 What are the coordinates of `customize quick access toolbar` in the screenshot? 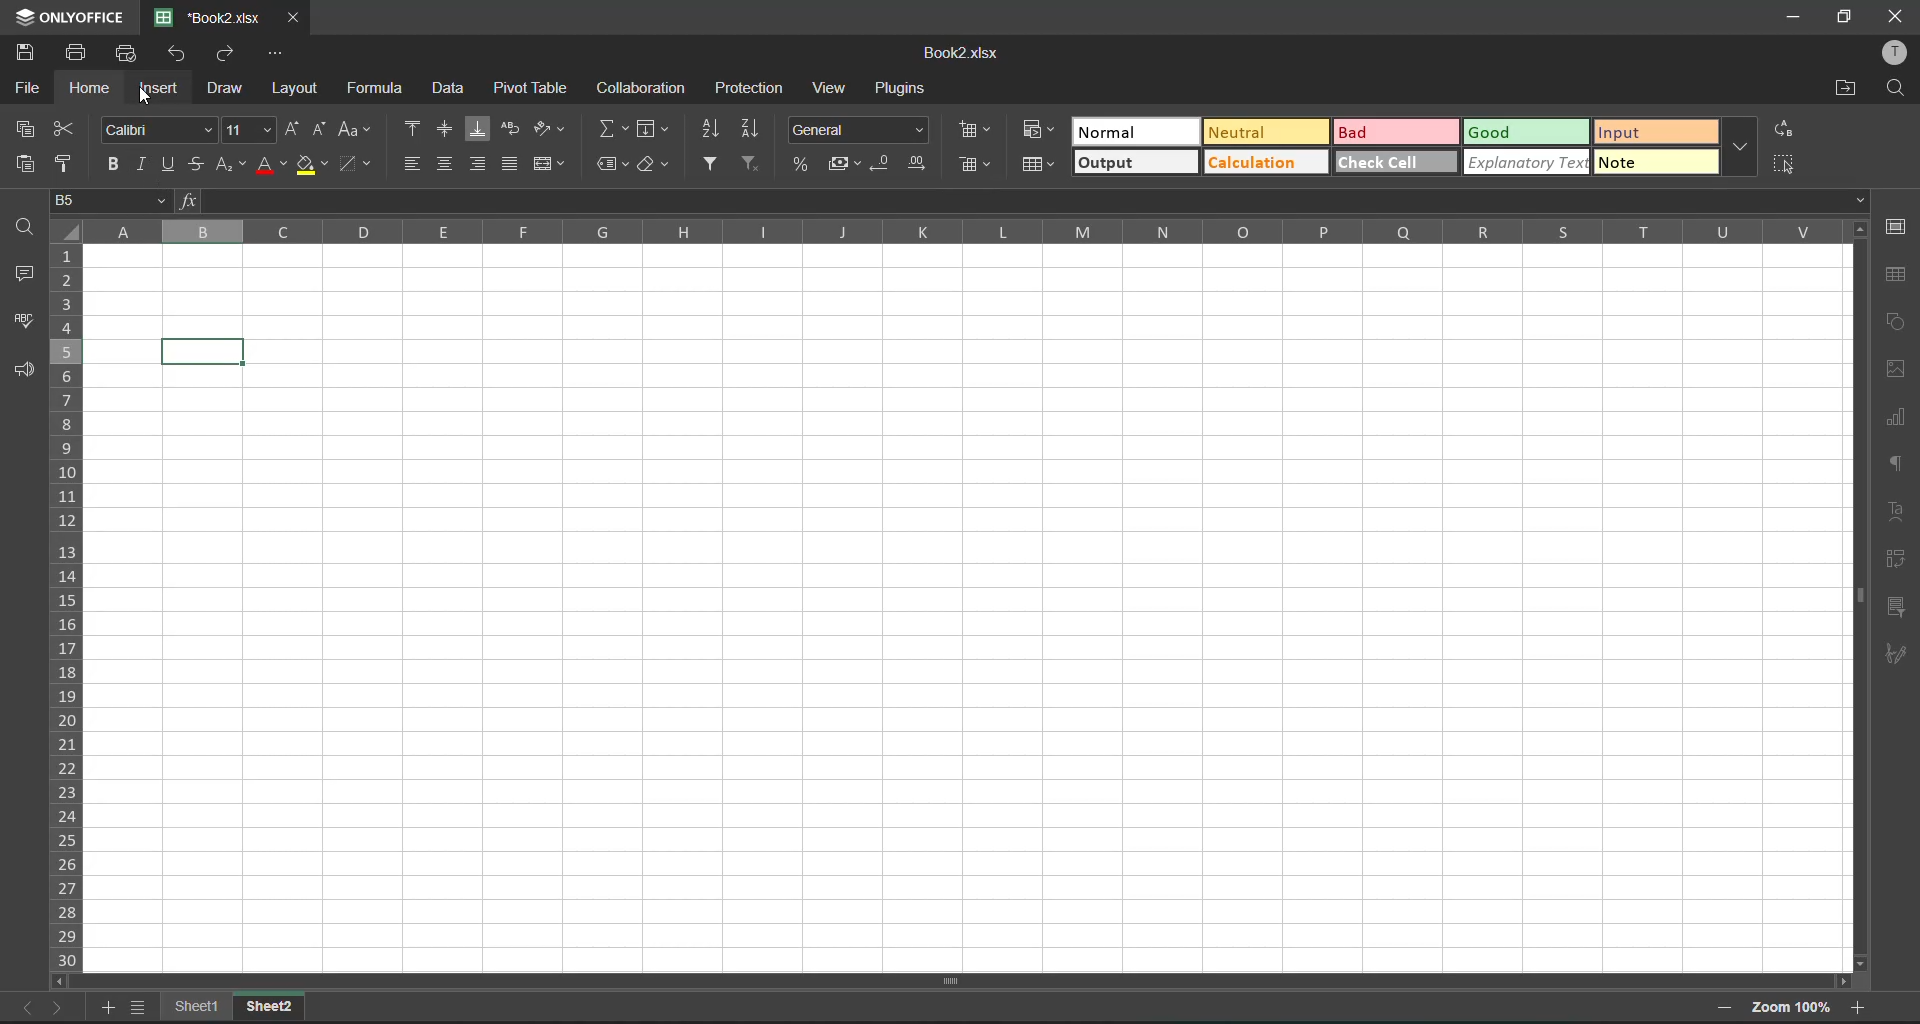 It's located at (275, 54).